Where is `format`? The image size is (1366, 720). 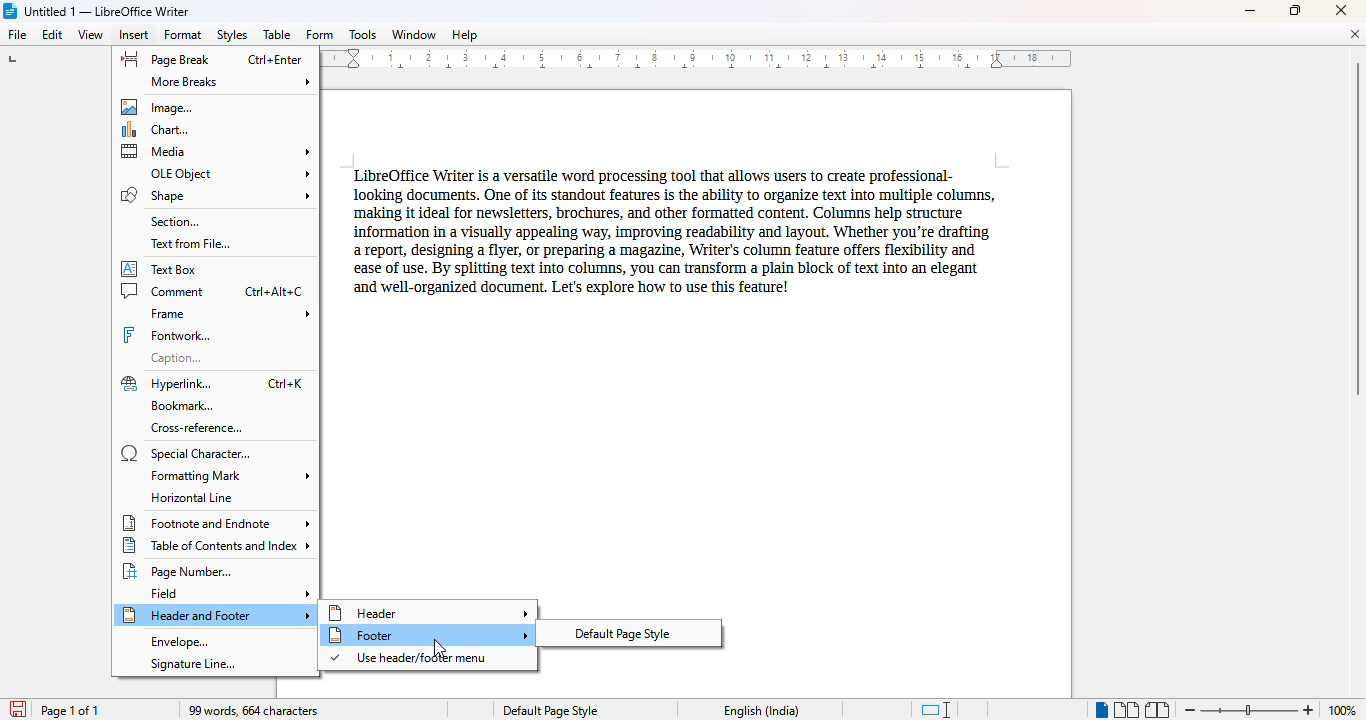 format is located at coordinates (183, 34).